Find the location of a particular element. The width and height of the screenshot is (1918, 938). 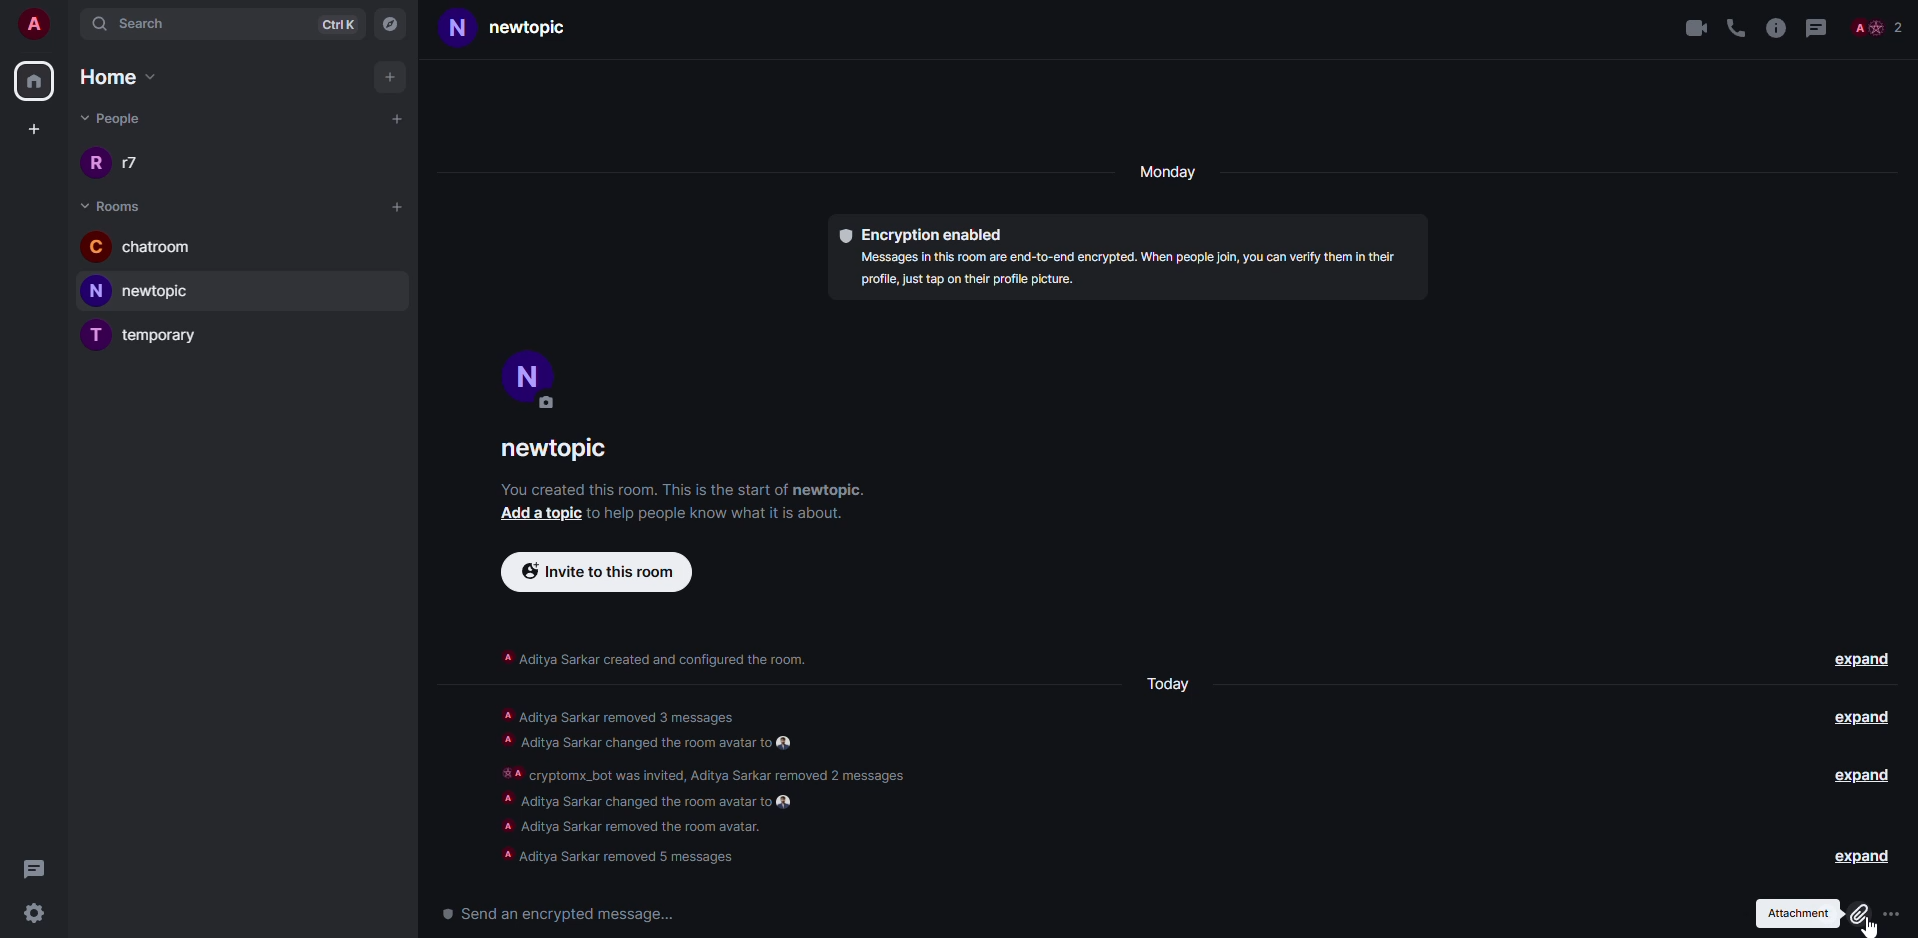

room is located at coordinates (563, 450).